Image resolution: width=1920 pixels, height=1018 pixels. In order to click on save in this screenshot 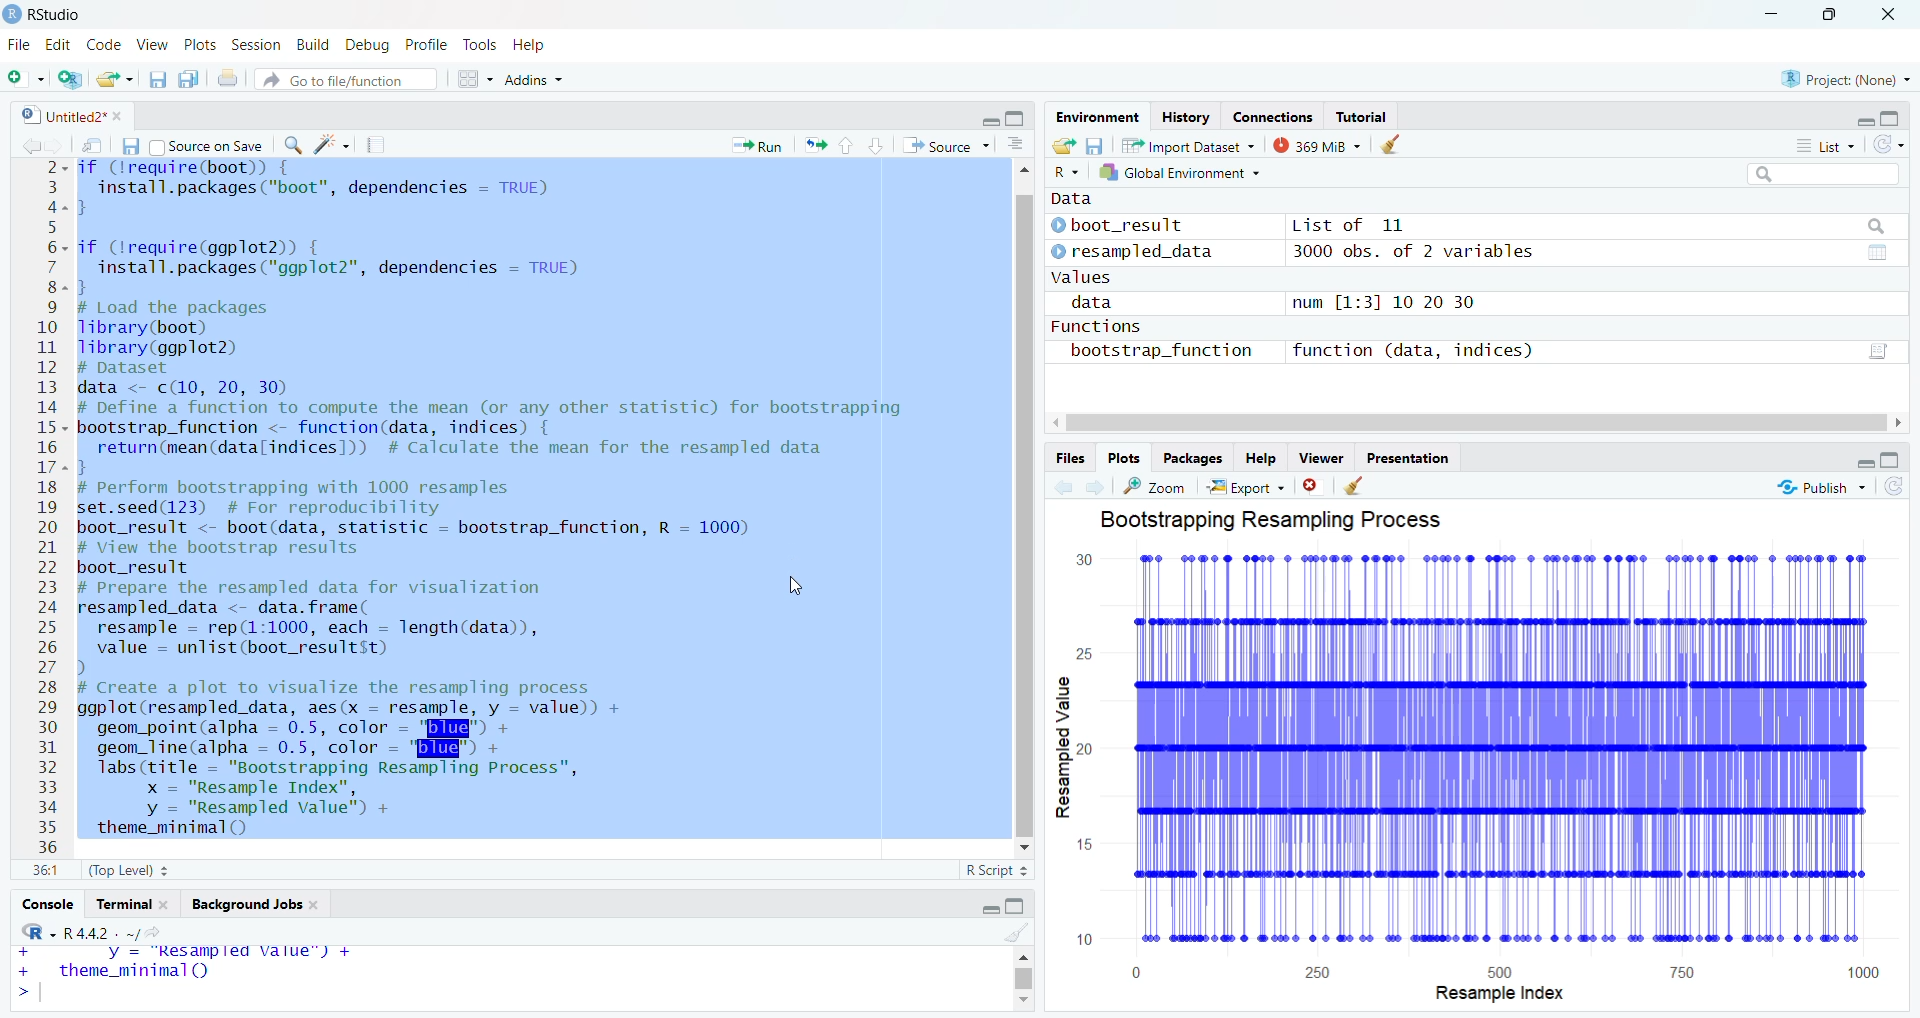, I will do `click(1097, 145)`.